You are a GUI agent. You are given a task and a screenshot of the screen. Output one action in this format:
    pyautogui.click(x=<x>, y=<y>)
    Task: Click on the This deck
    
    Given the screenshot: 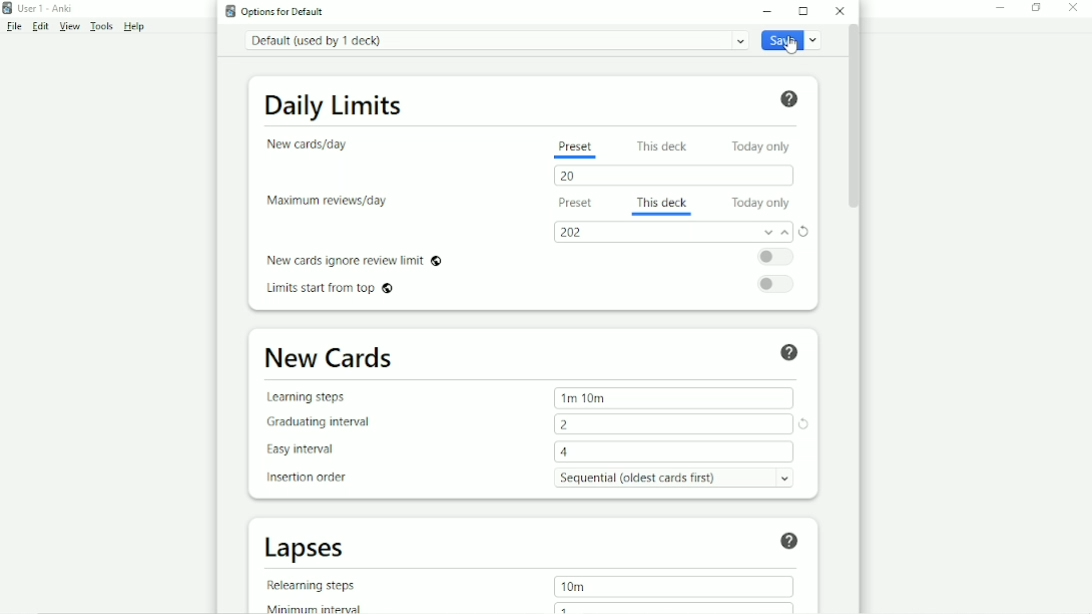 What is the action you would take?
    pyautogui.click(x=665, y=145)
    